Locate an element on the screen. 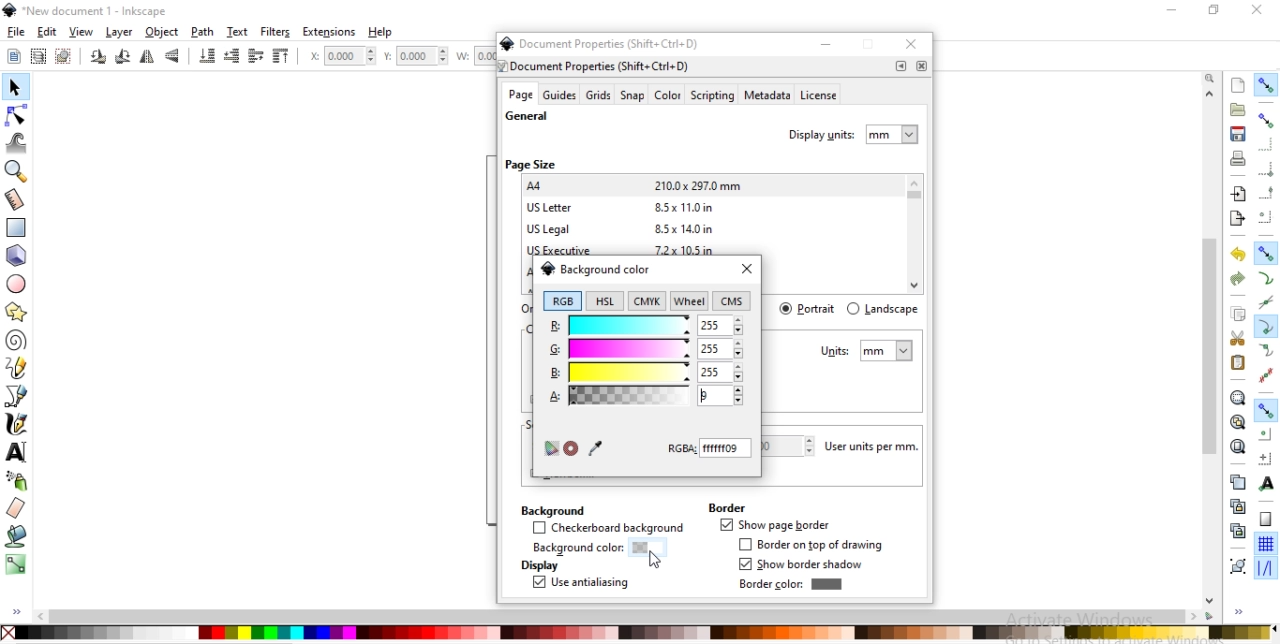  path is located at coordinates (204, 32).